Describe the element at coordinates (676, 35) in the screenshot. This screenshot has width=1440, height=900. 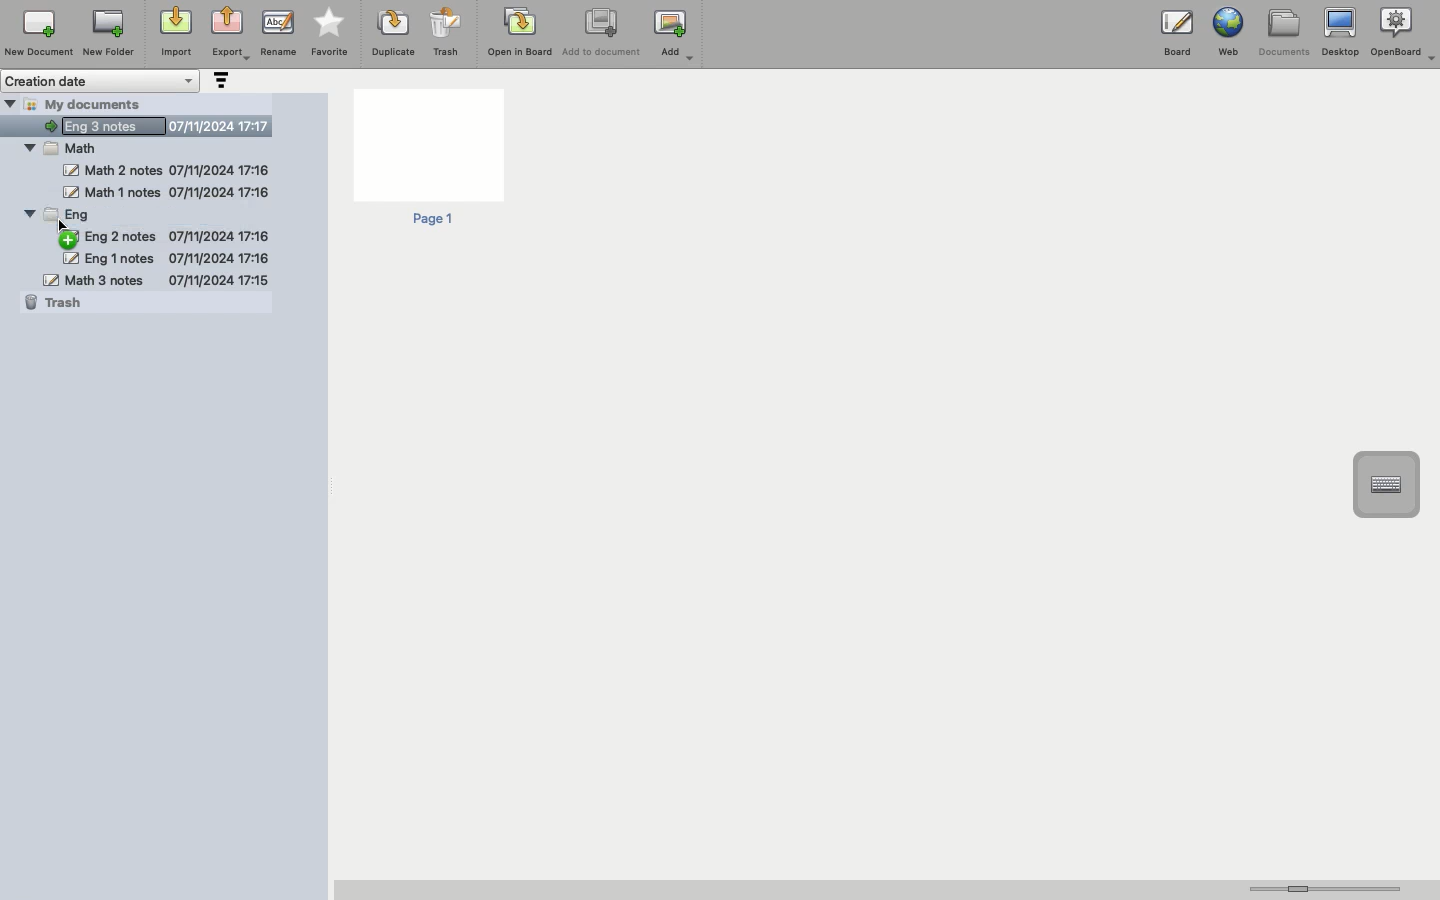
I see `Ad` at that location.